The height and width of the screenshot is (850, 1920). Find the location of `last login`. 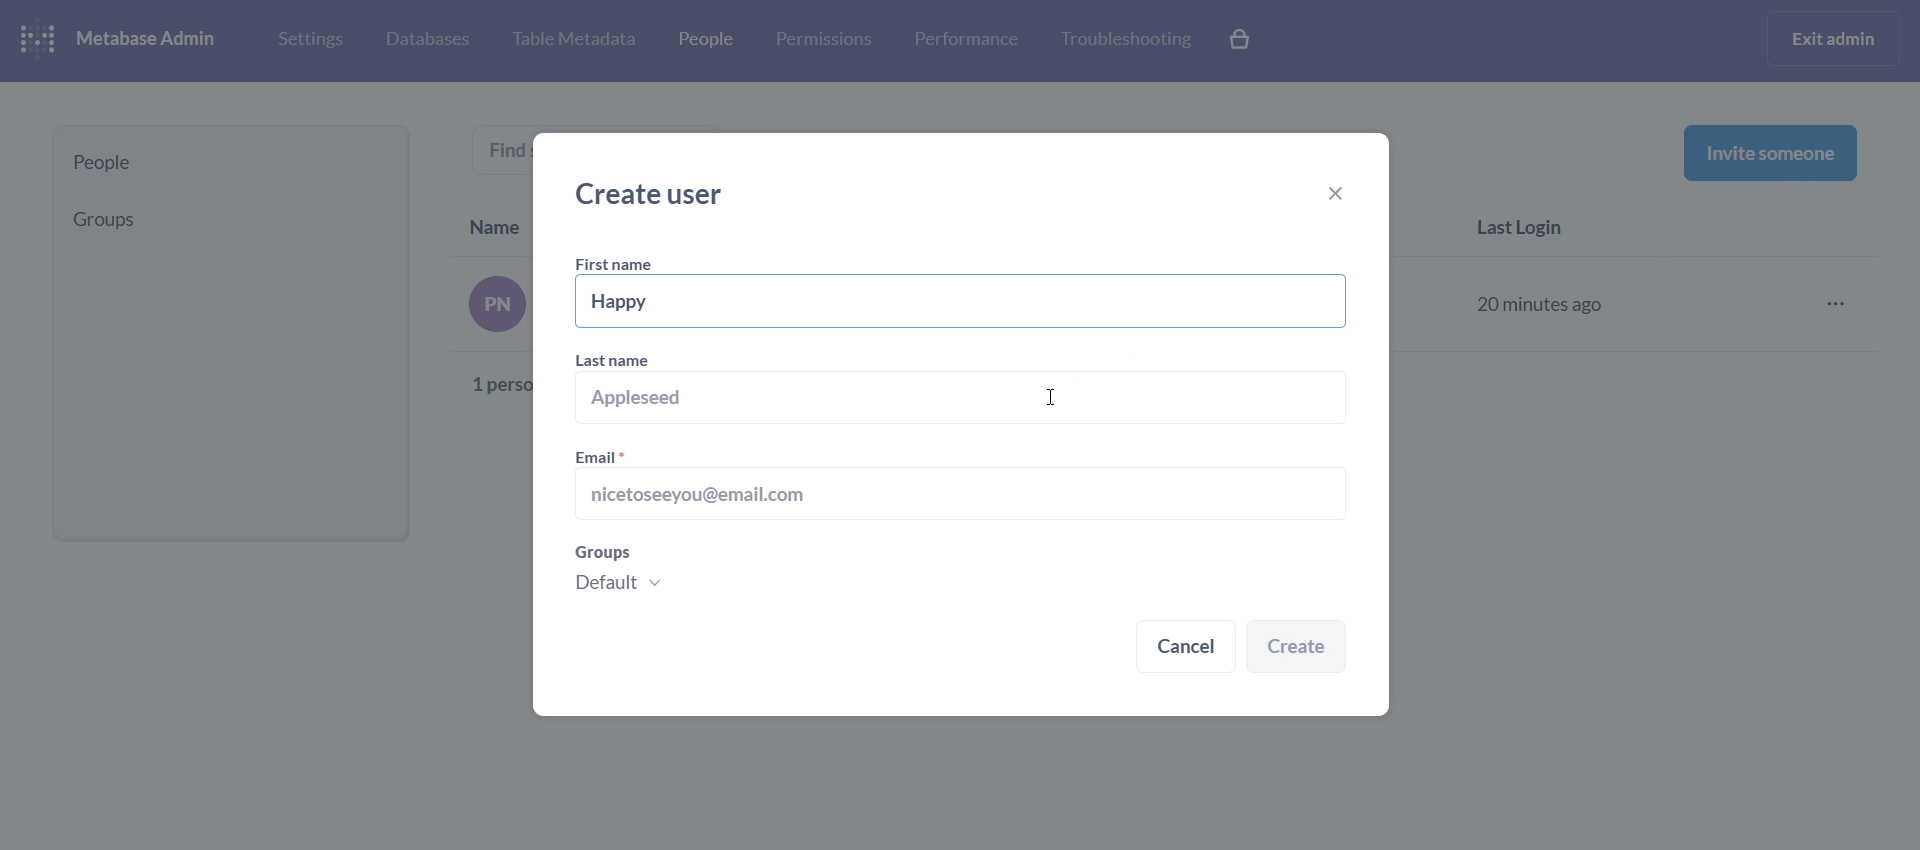

last login is located at coordinates (1530, 230).